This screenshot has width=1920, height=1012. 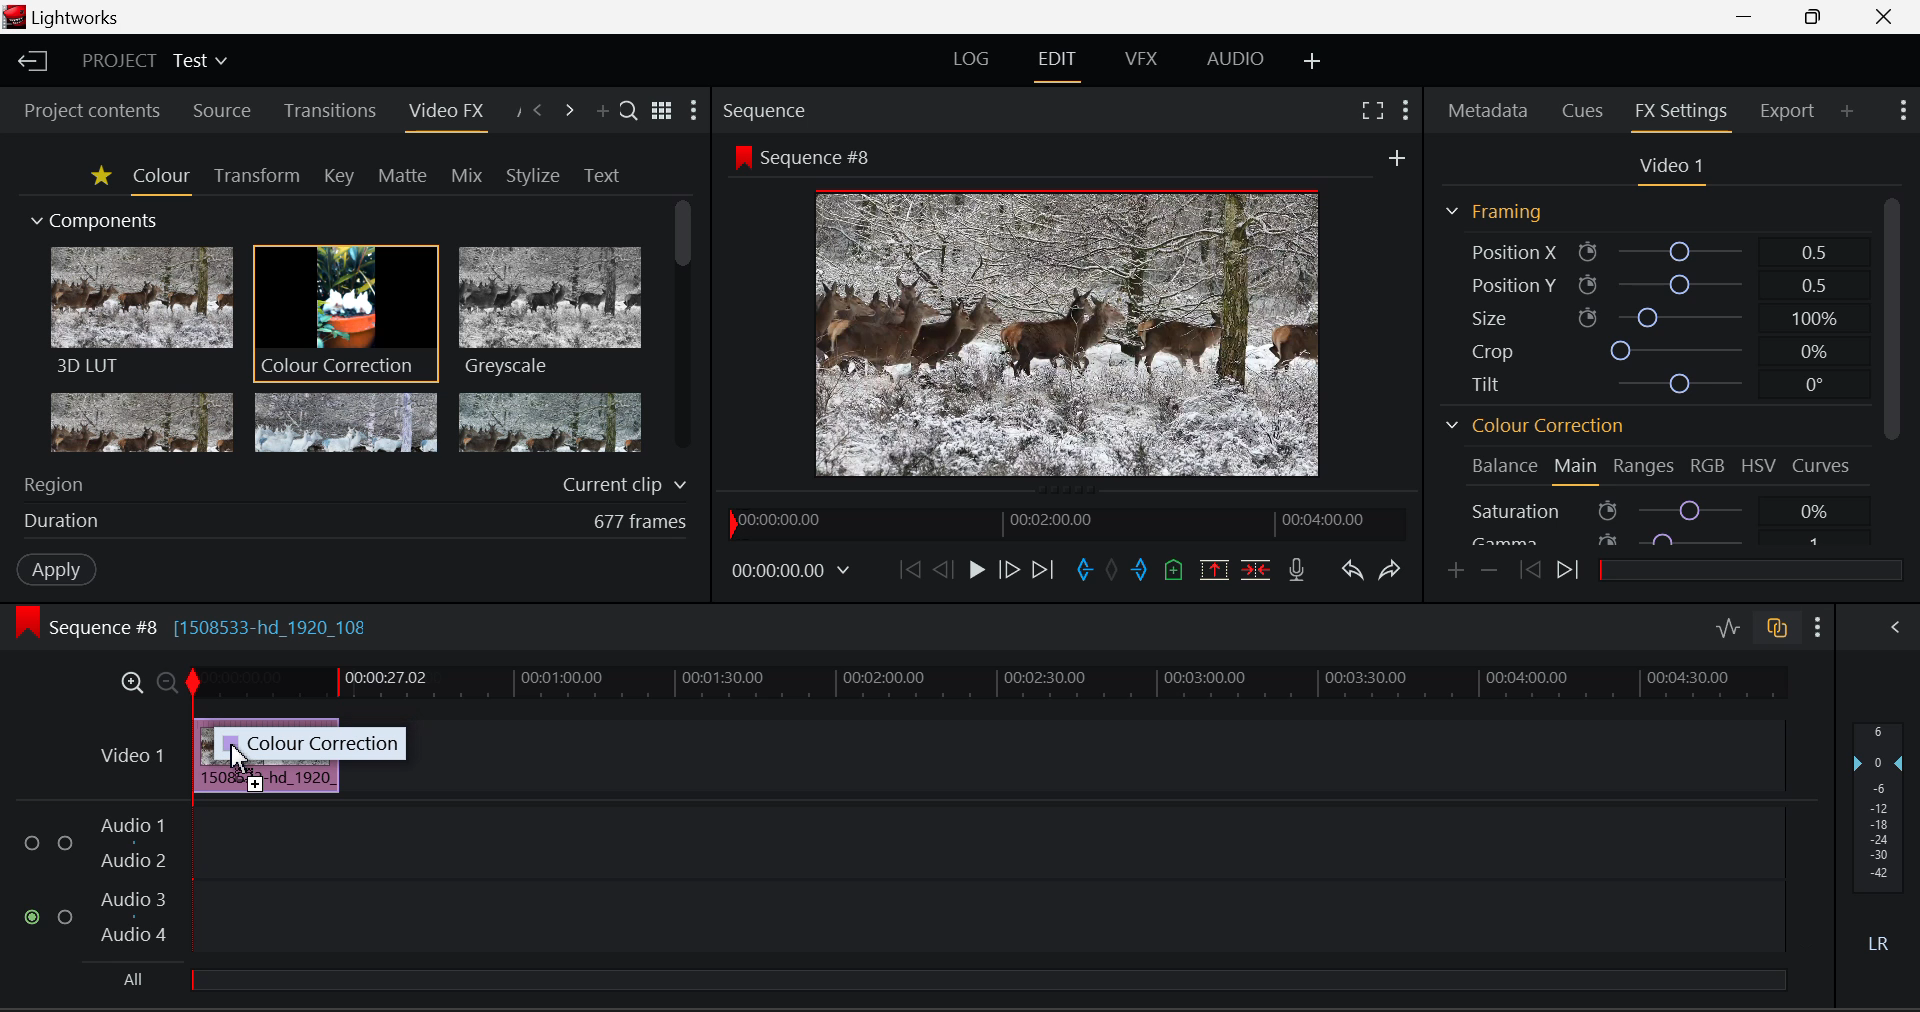 What do you see at coordinates (1529, 571) in the screenshot?
I see `Previous keyframe` at bounding box center [1529, 571].